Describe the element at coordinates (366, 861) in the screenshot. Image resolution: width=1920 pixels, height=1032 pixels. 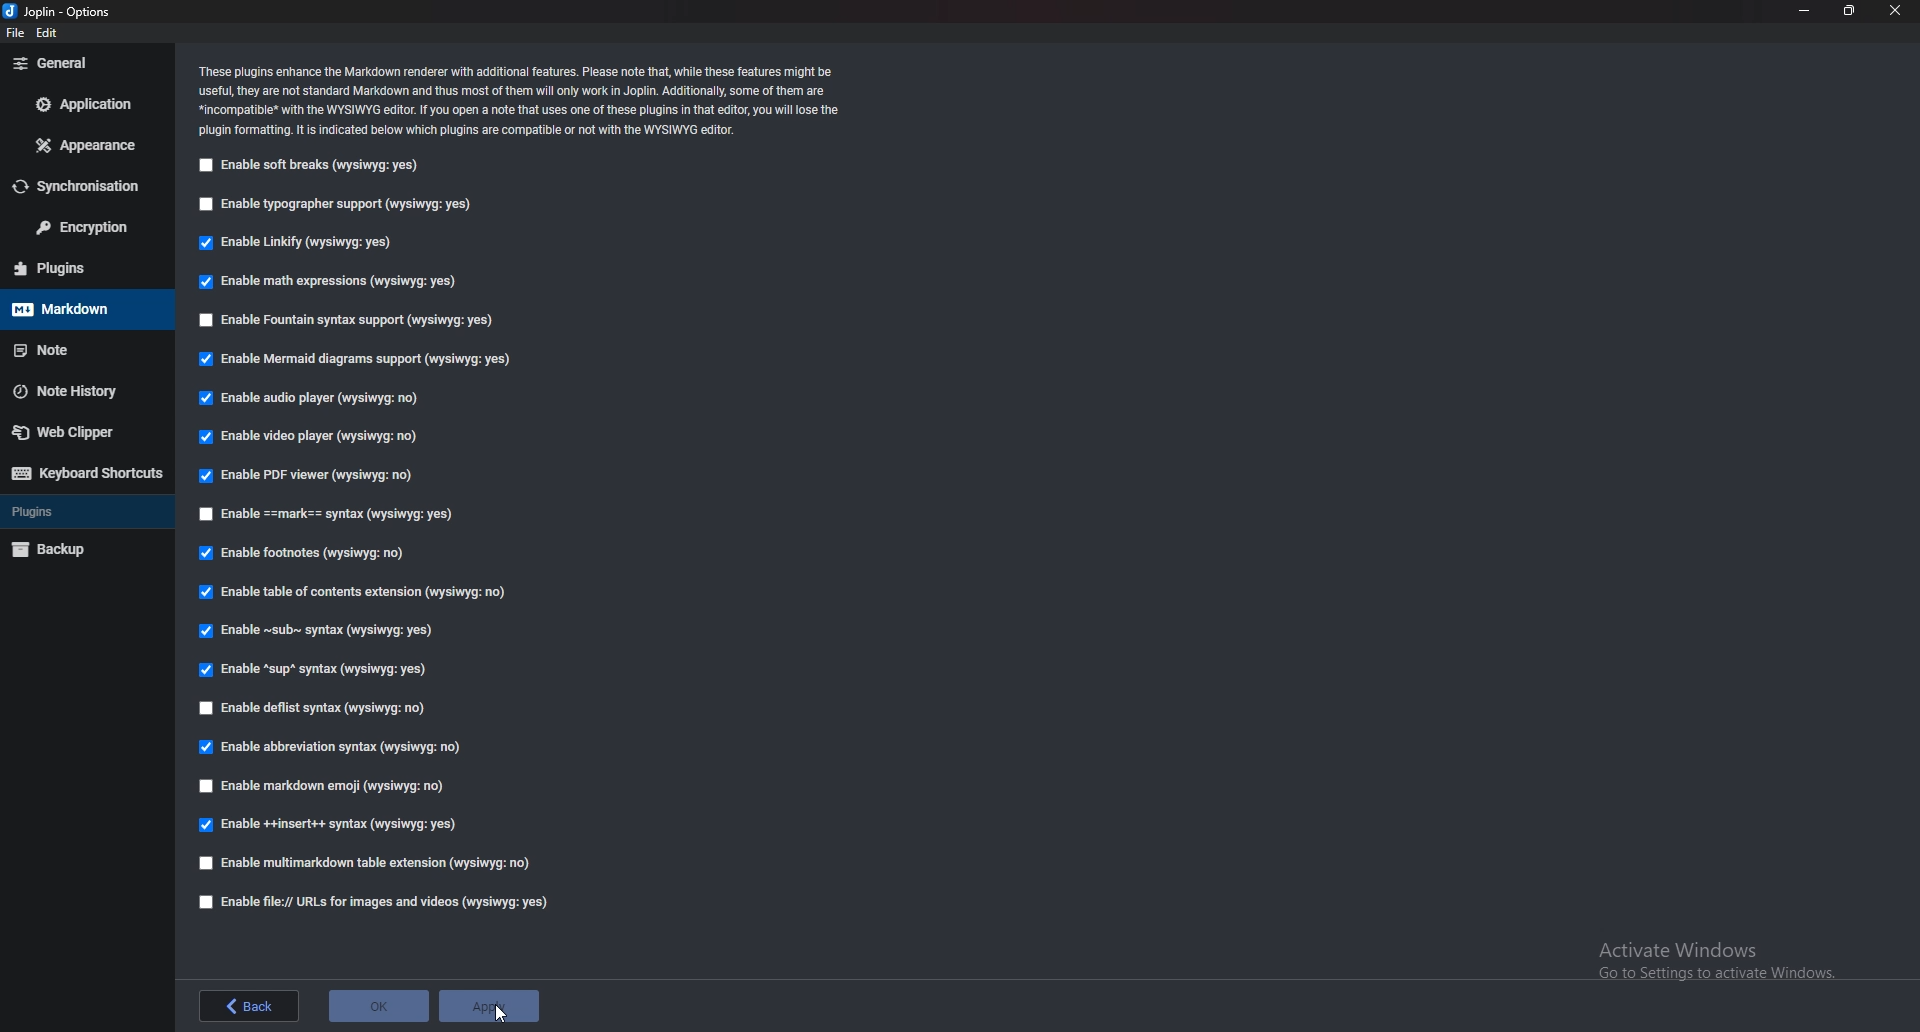
I see `Enable multi markdown table extension` at that location.